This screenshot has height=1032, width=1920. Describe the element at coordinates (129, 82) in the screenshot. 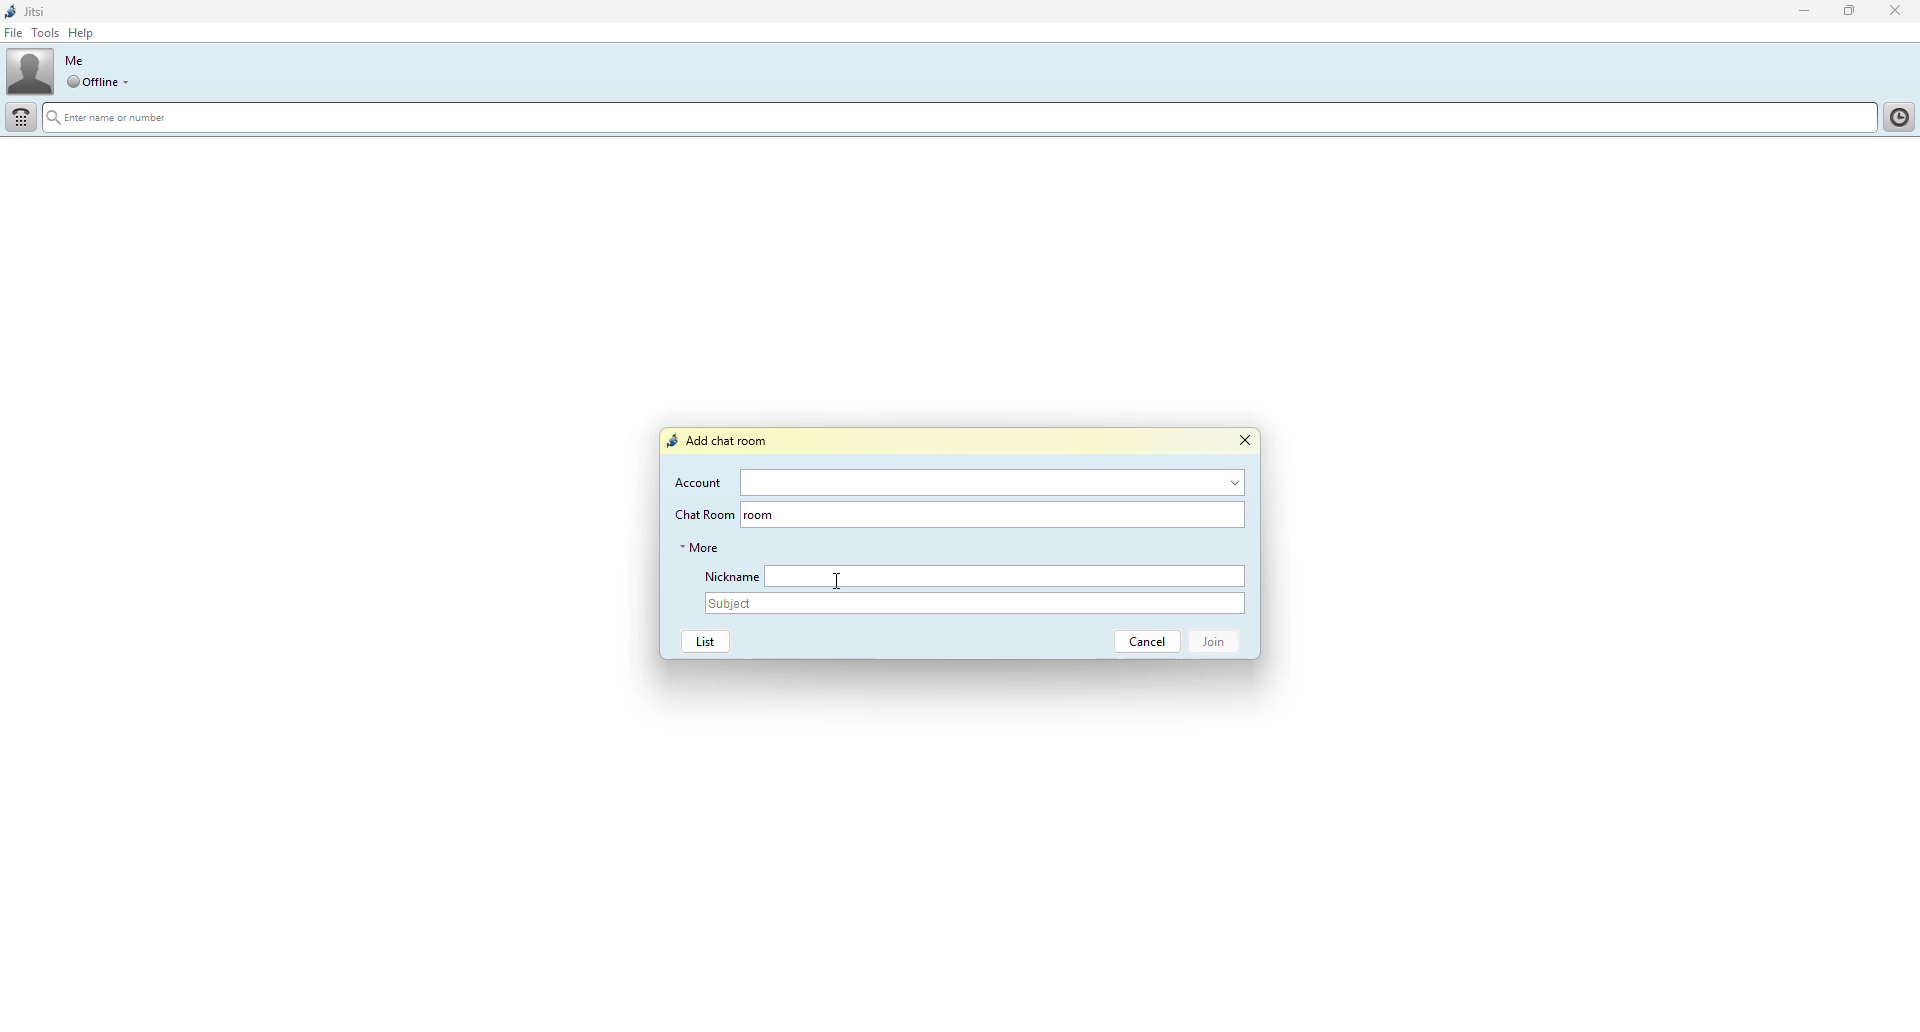

I see `drop down` at that location.